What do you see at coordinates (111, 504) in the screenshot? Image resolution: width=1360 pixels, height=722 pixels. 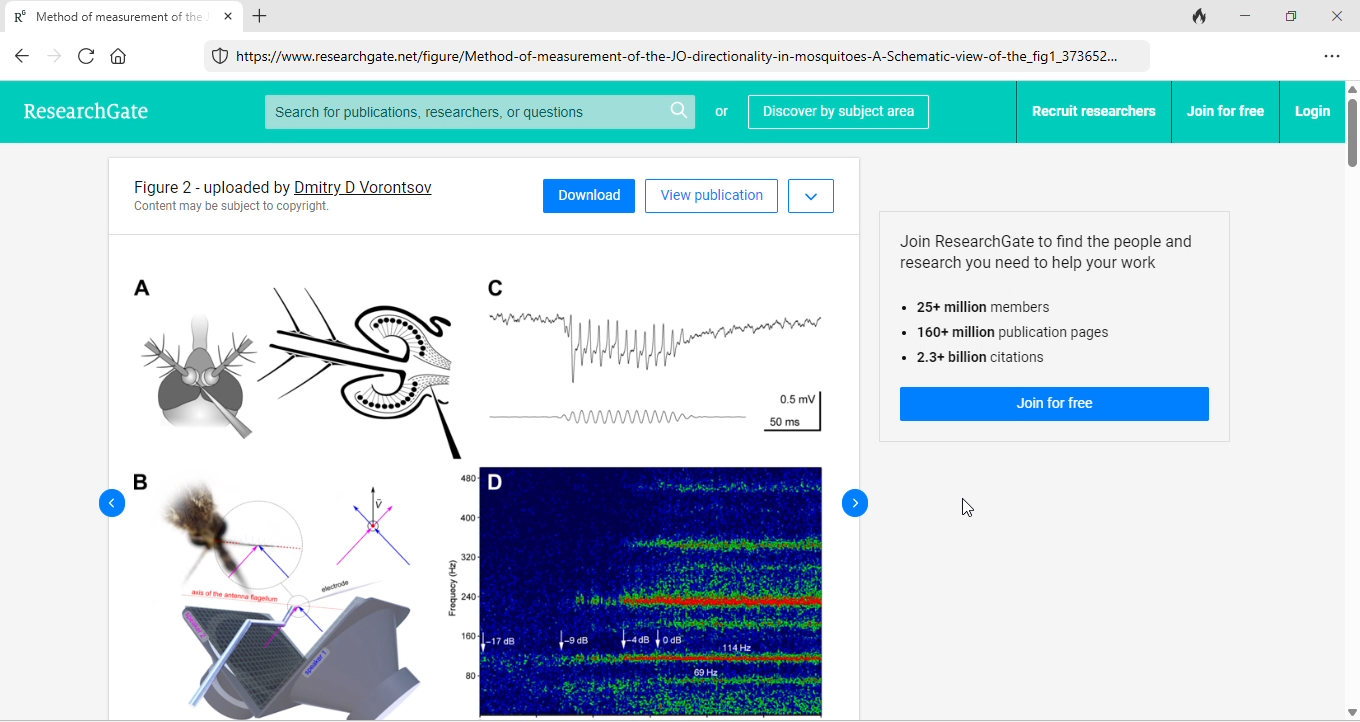 I see `previous` at bounding box center [111, 504].